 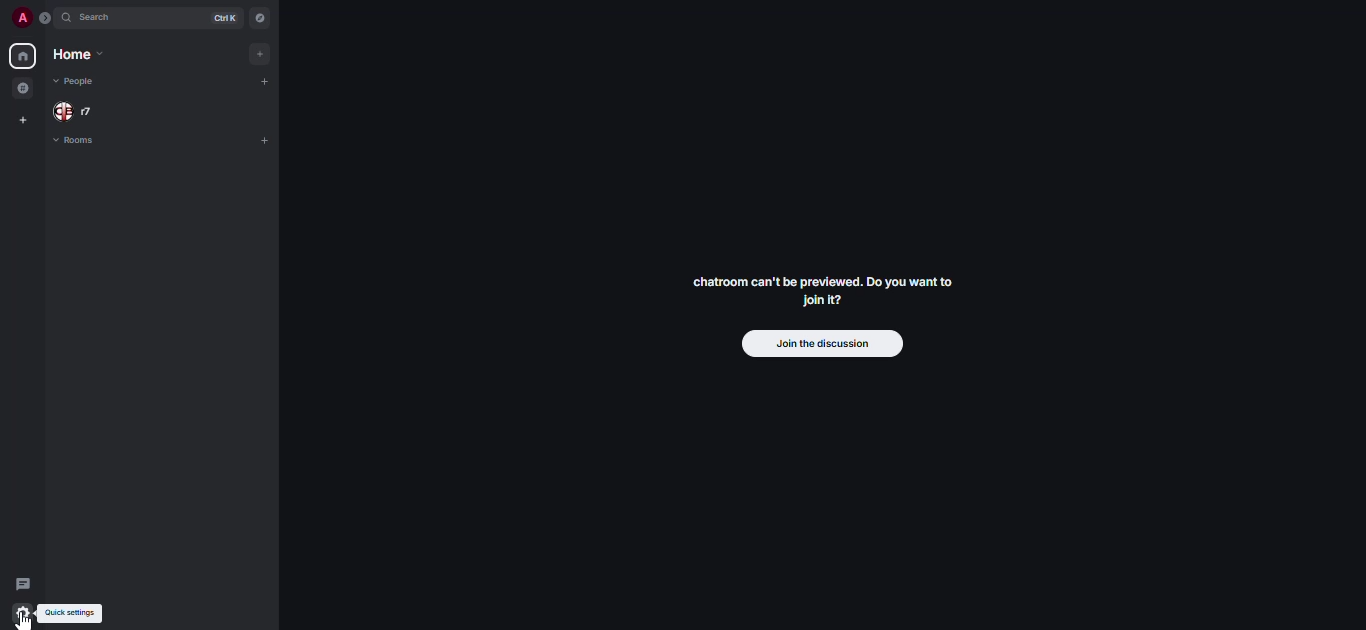 I want to click on chatroom can't be previewed. Join it?, so click(x=826, y=289).